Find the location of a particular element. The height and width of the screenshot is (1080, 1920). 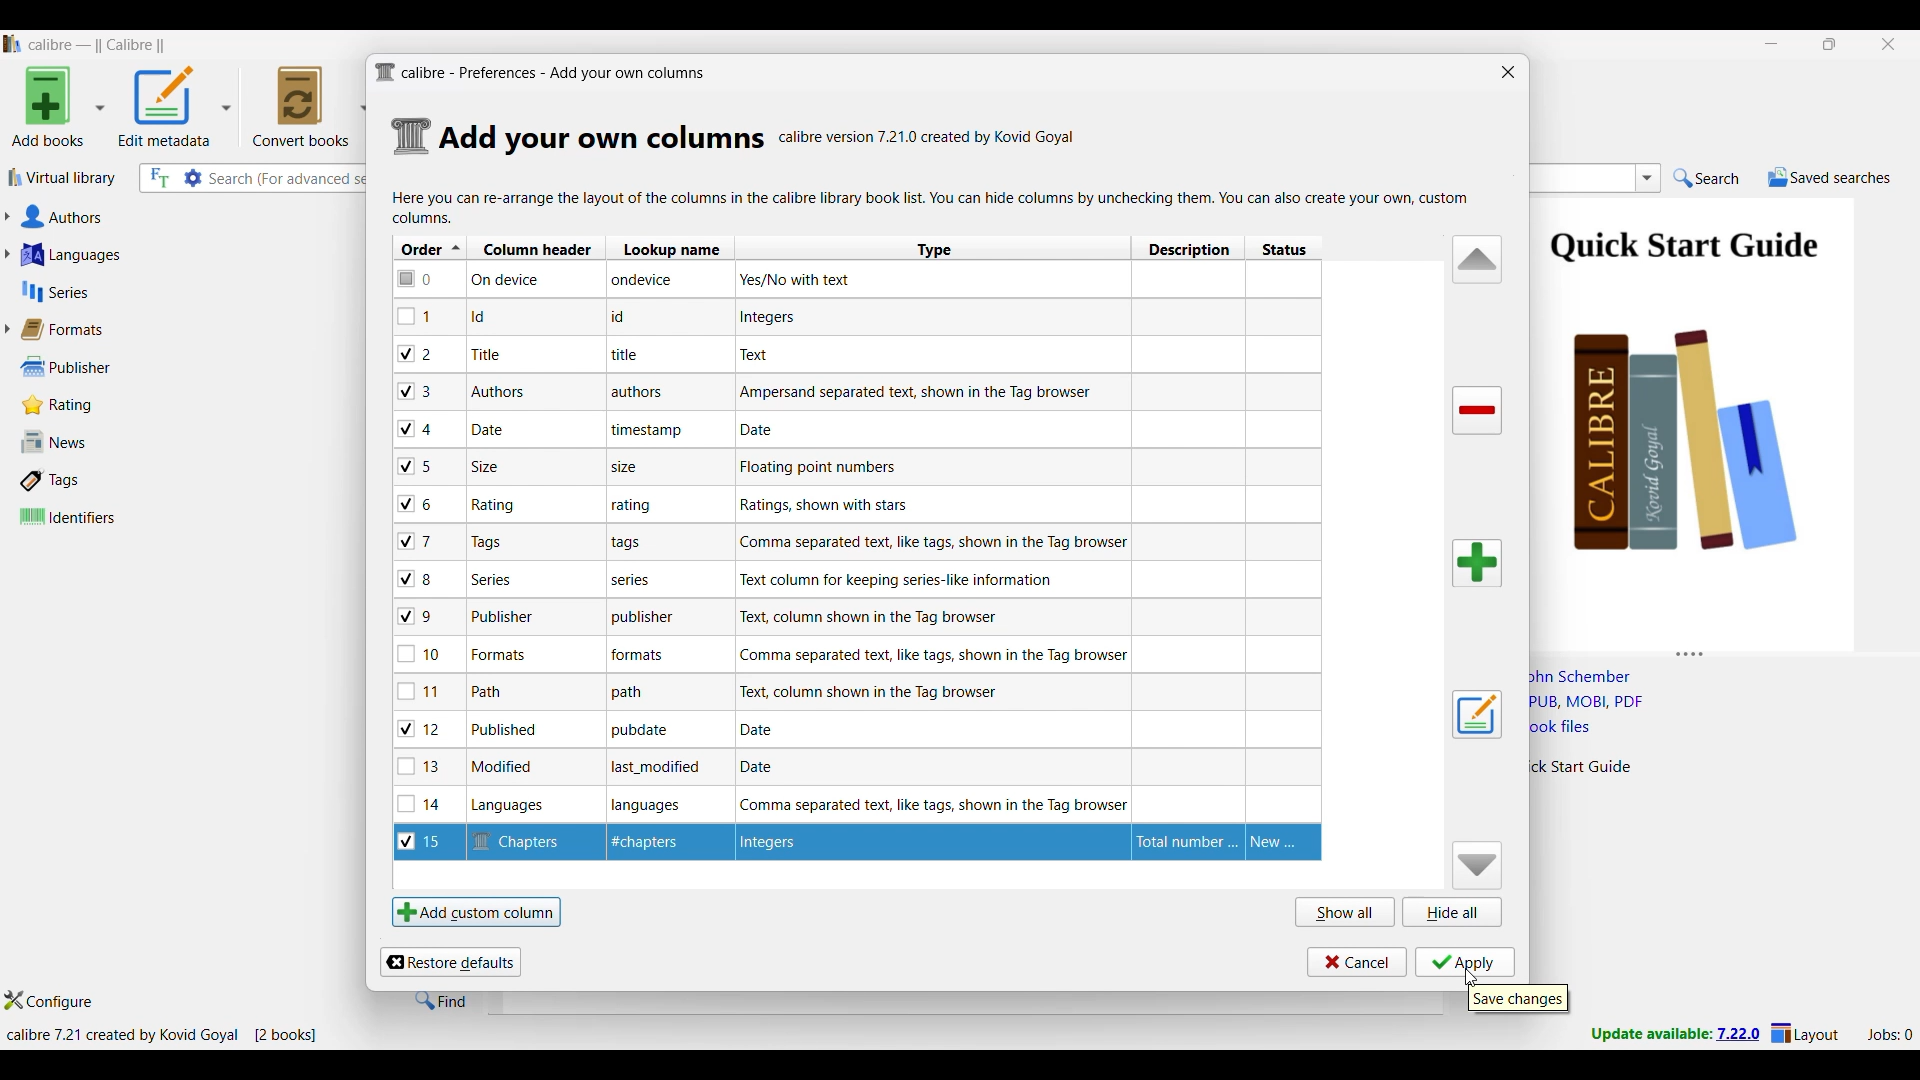

Note is located at coordinates (492, 579).